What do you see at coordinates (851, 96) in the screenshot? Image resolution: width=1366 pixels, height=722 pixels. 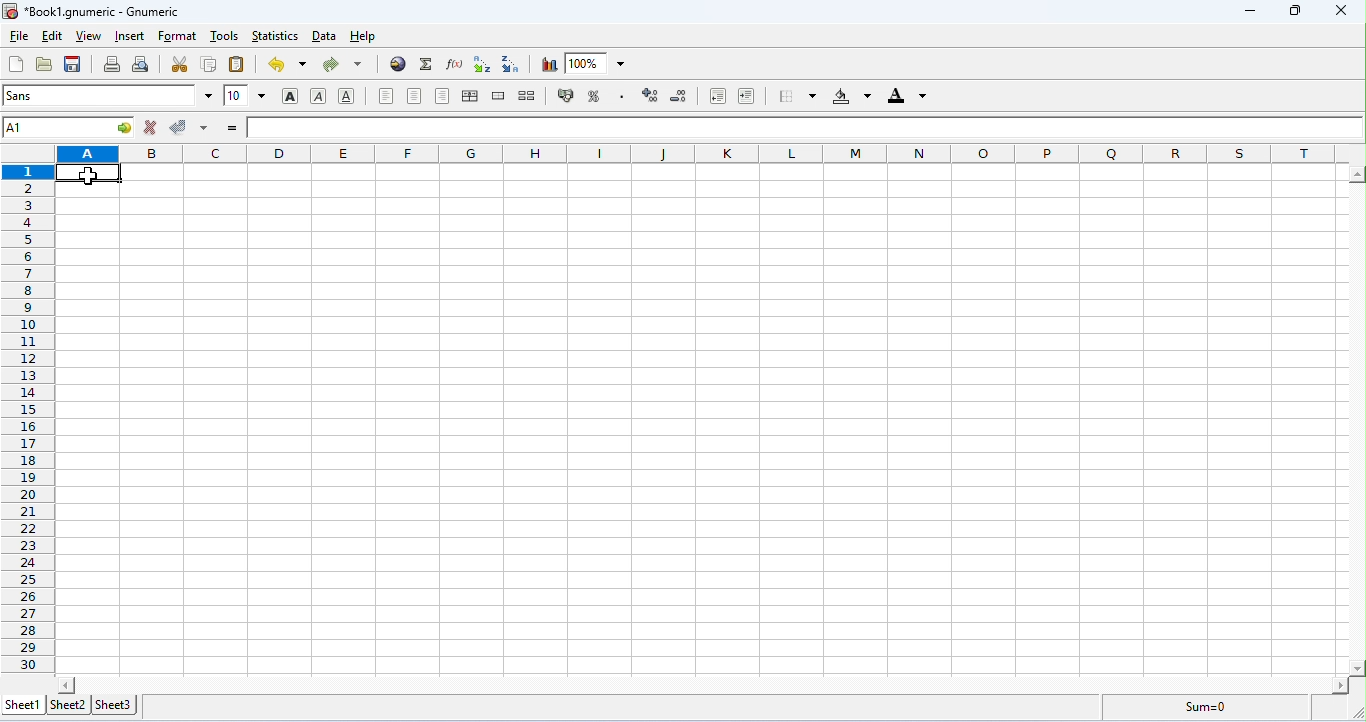 I see `background` at bounding box center [851, 96].